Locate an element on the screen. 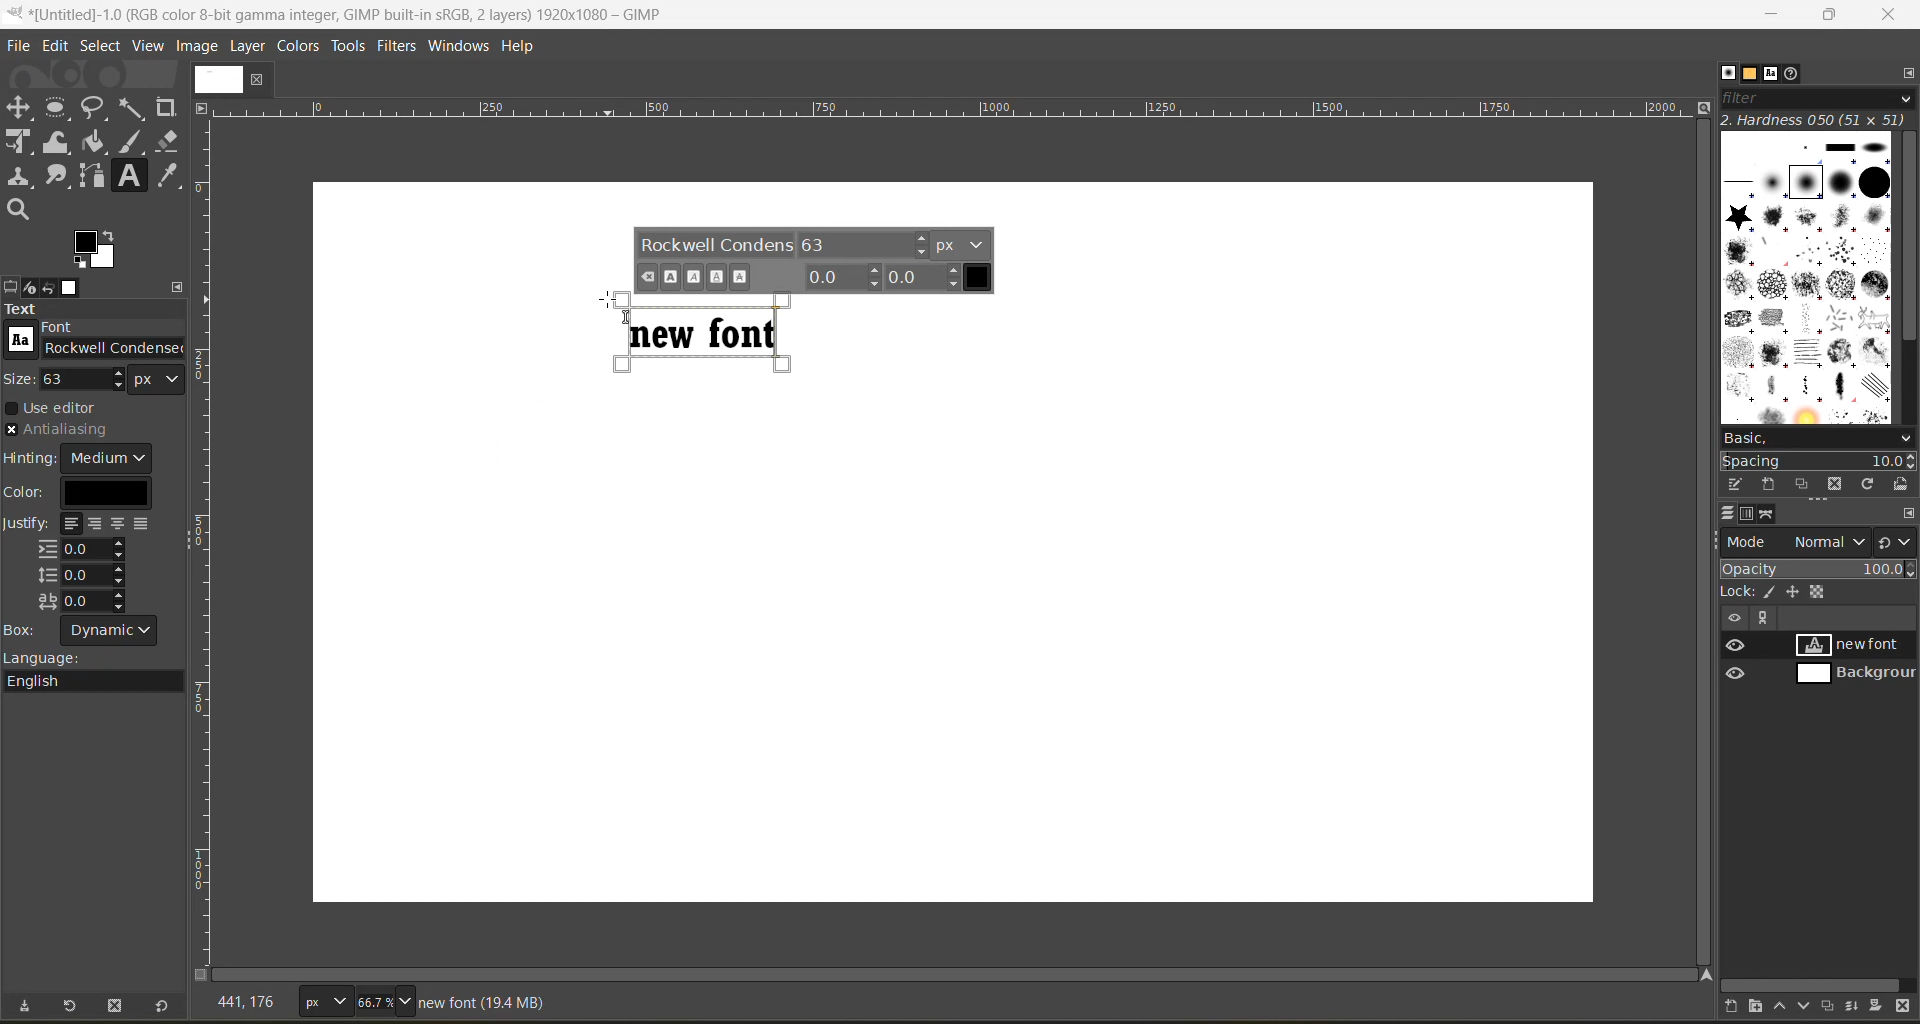  create a duplicate layer is located at coordinates (1834, 1005).